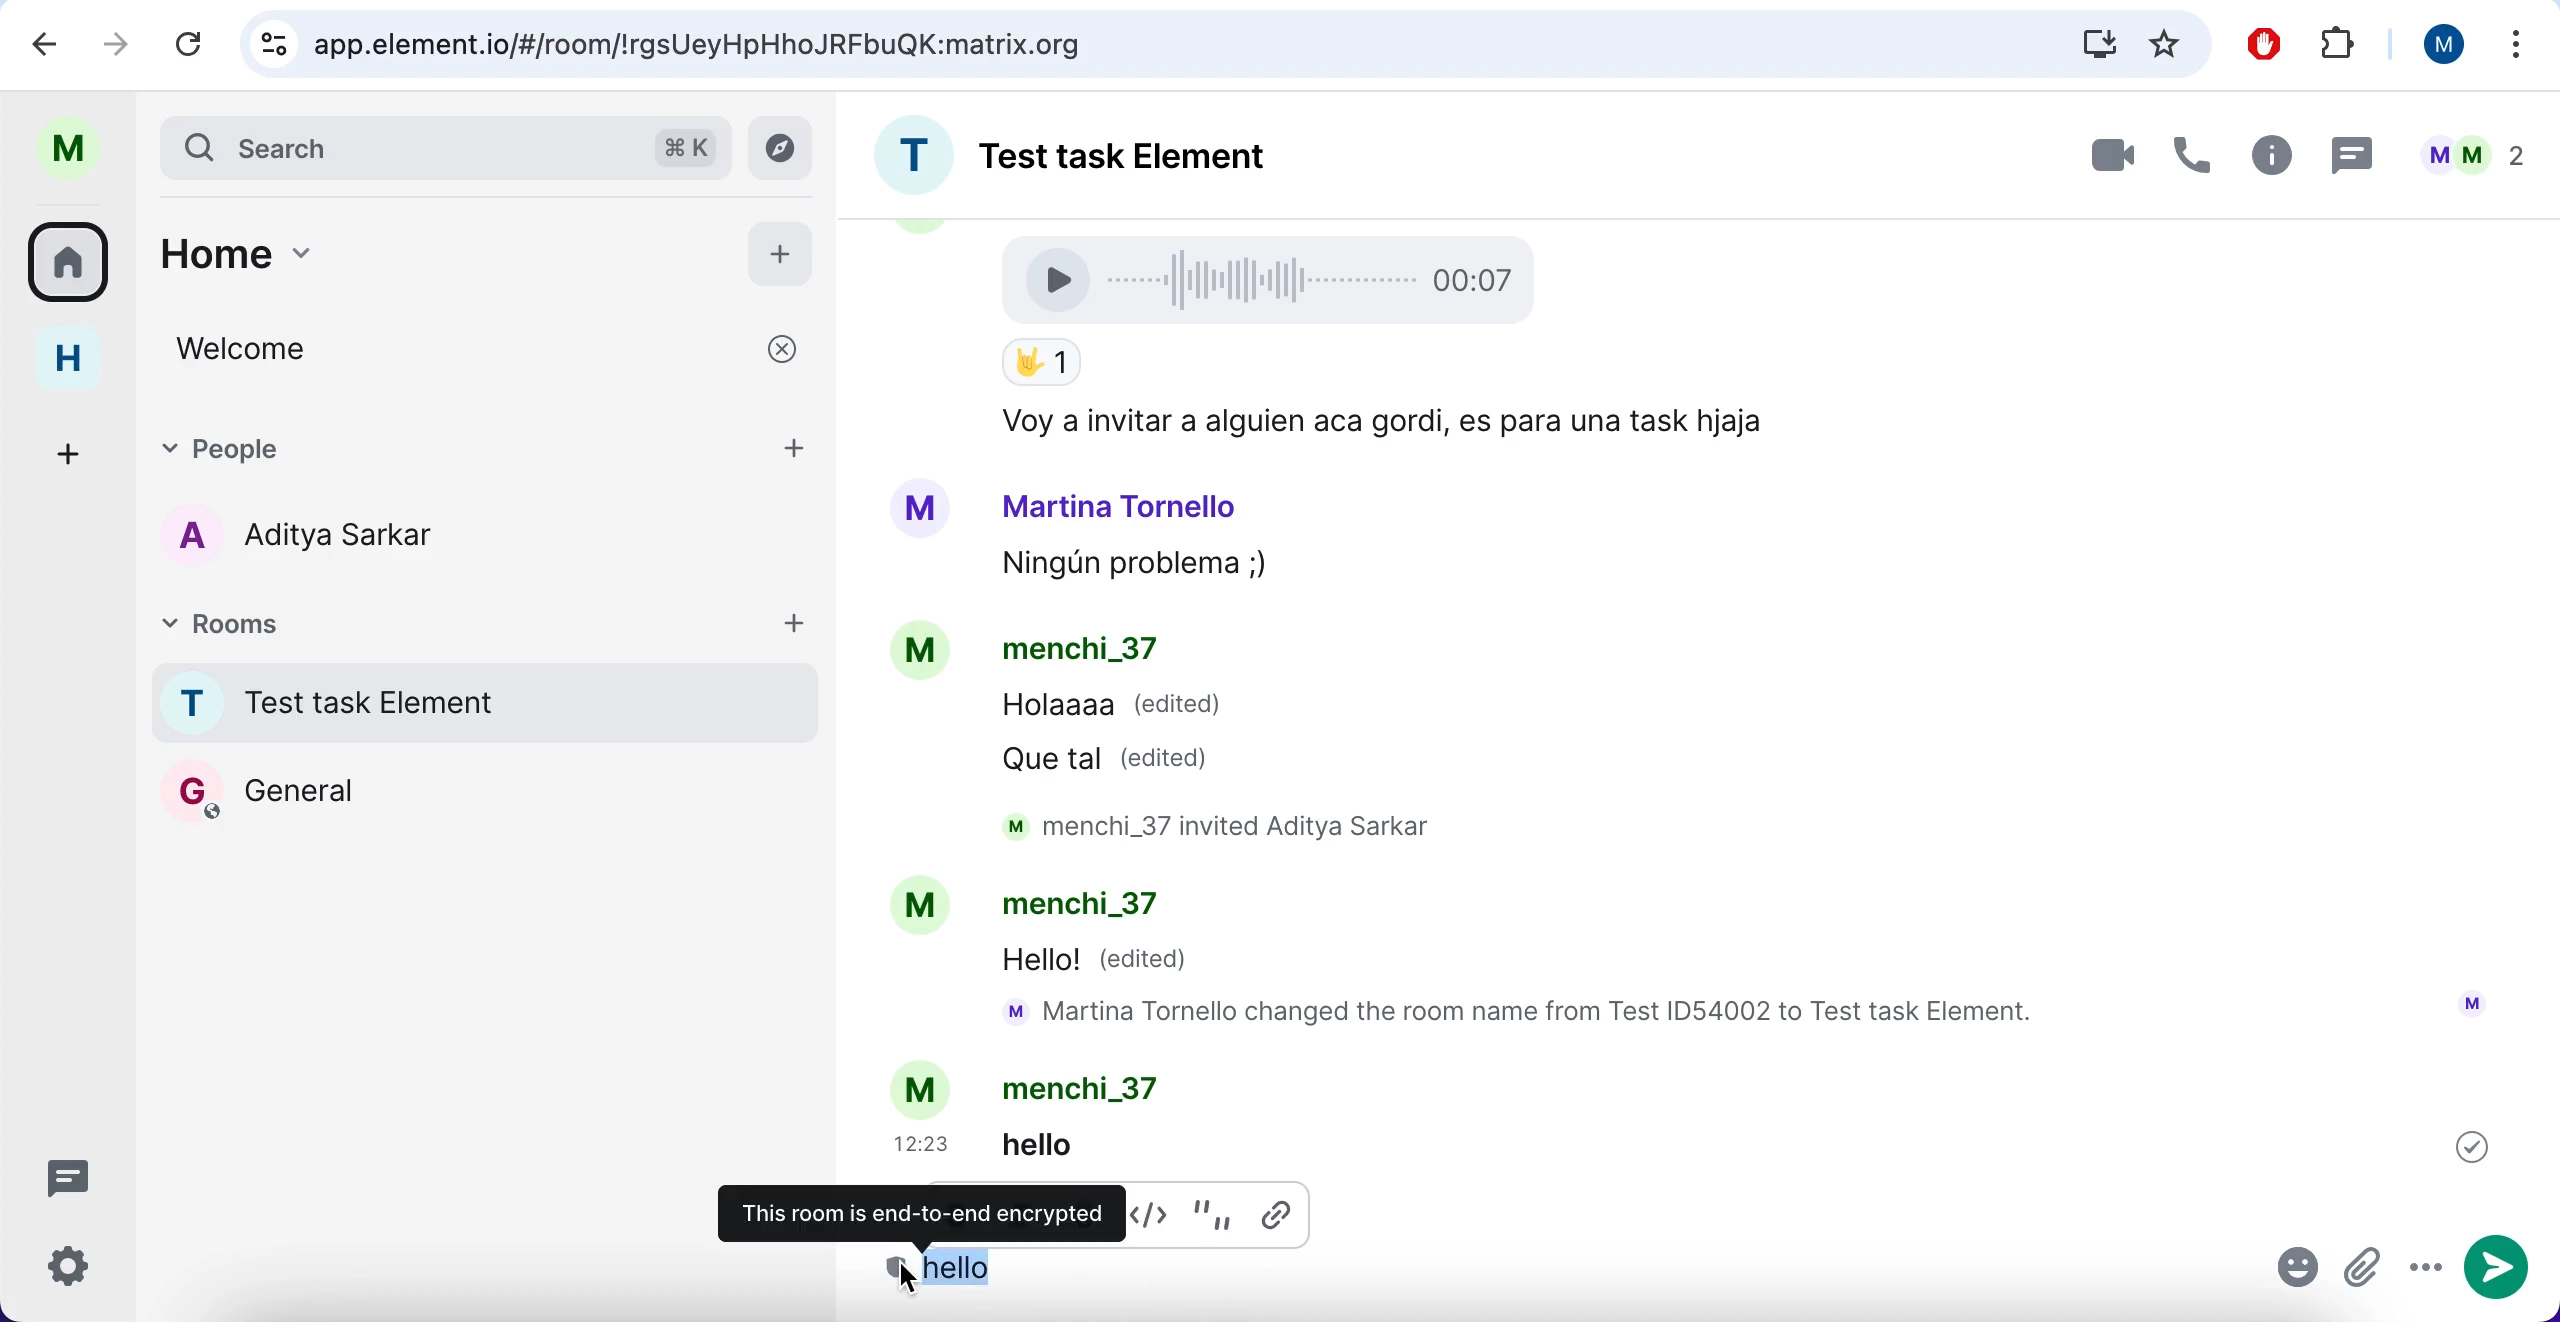  I want to click on attachment, so click(2365, 1270).